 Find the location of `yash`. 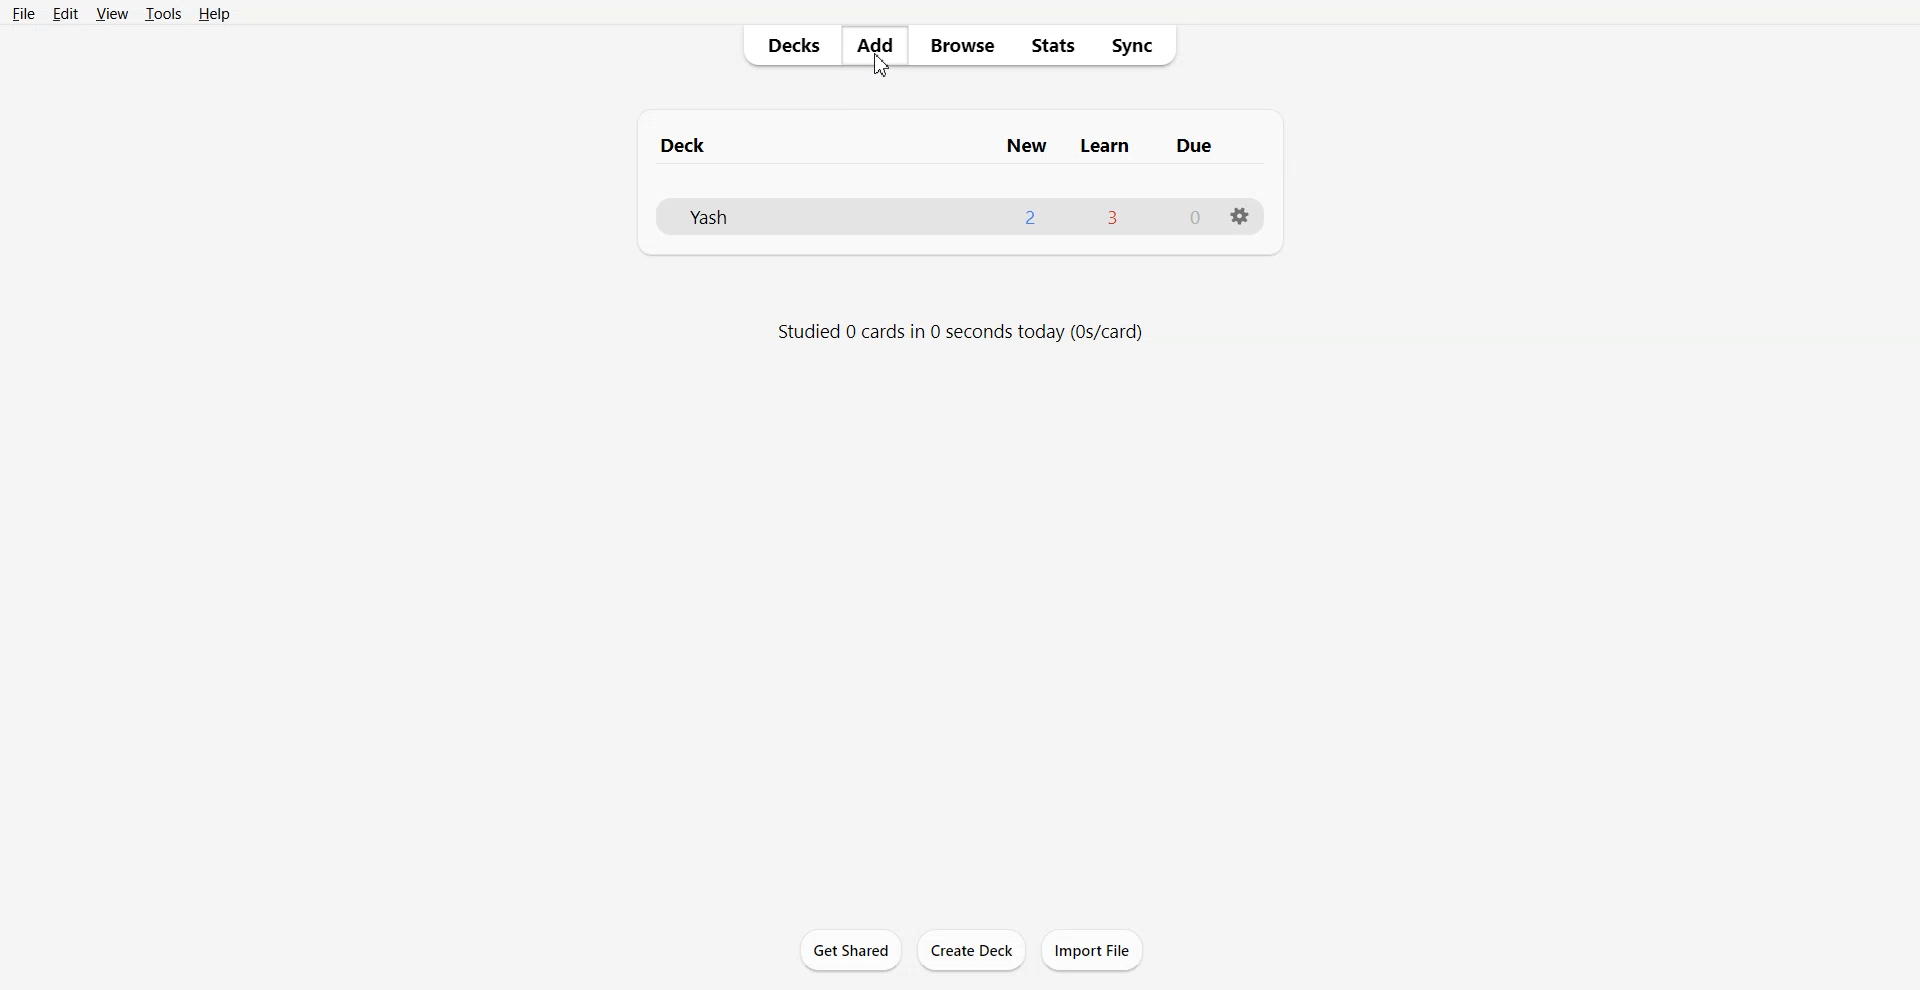

yash is located at coordinates (700, 220).